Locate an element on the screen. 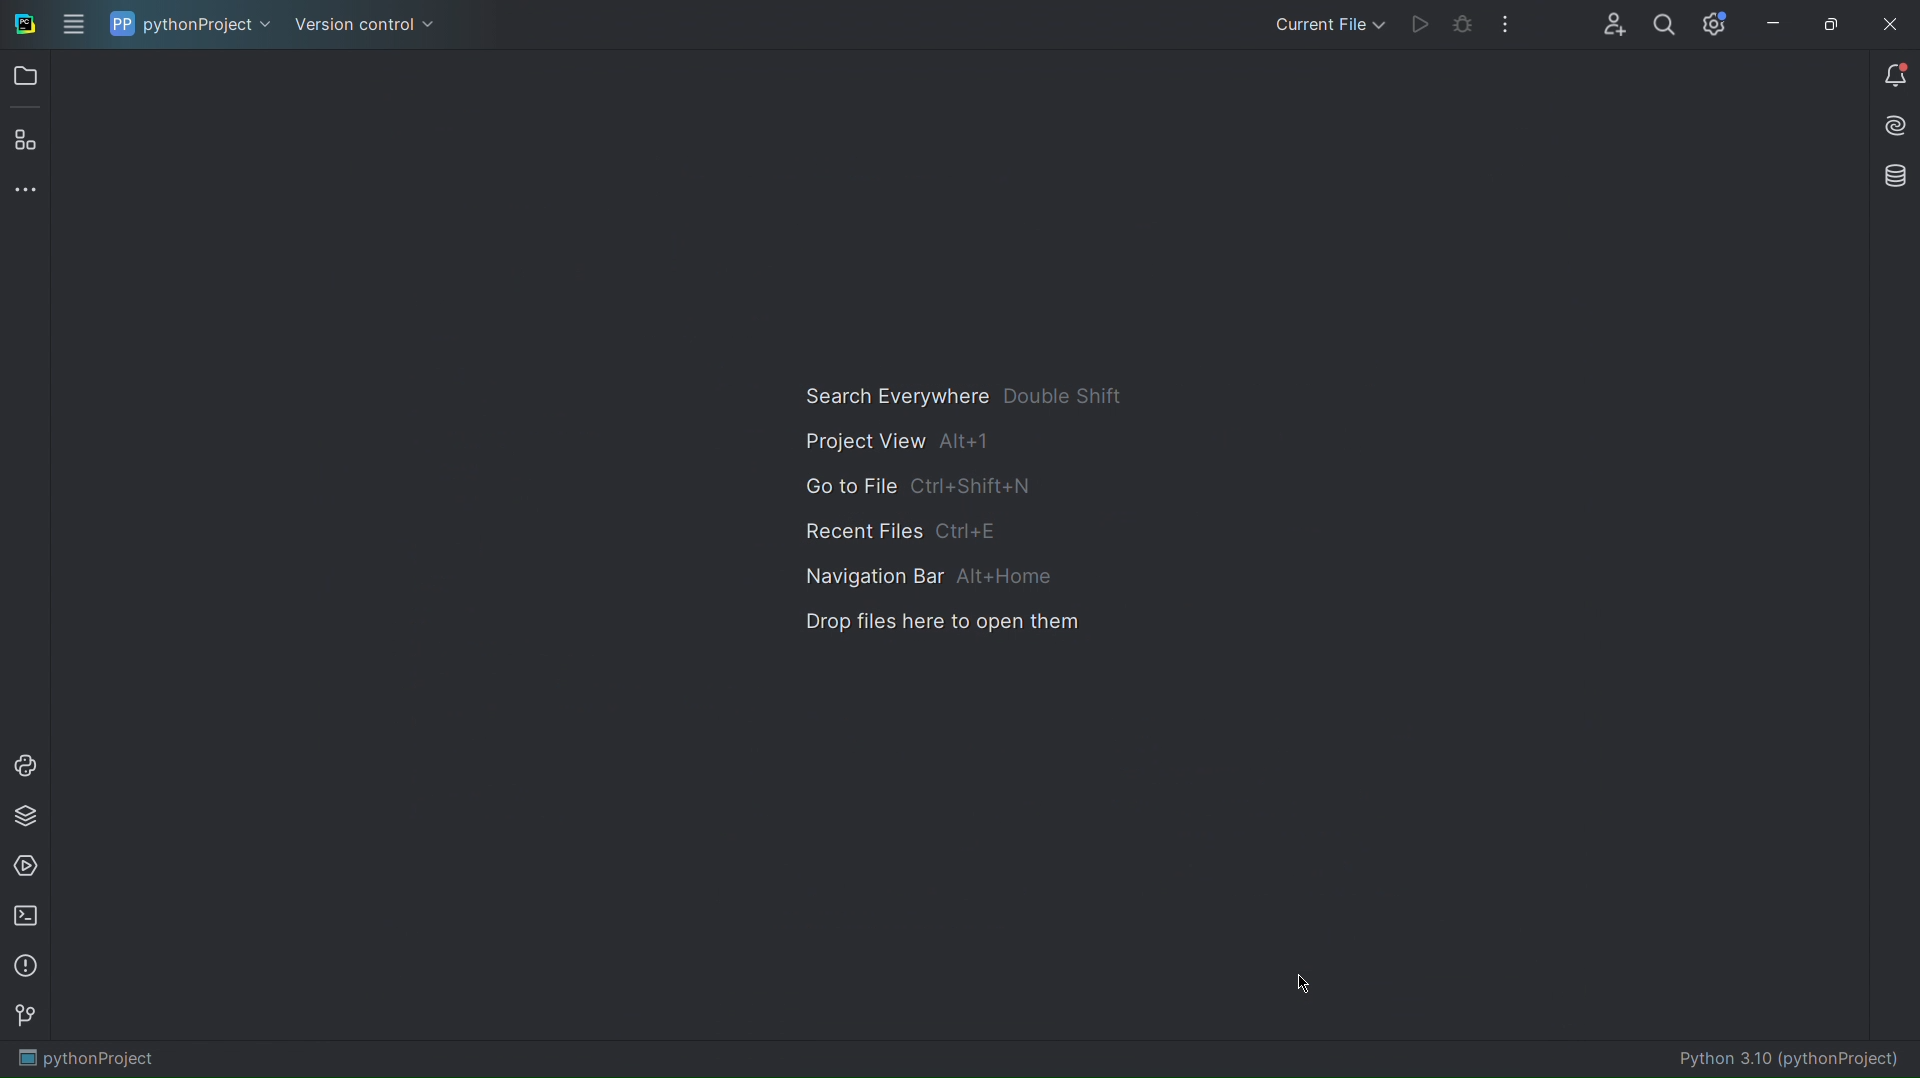 The height and width of the screenshot is (1078, 1920). cursor is located at coordinates (1311, 979).